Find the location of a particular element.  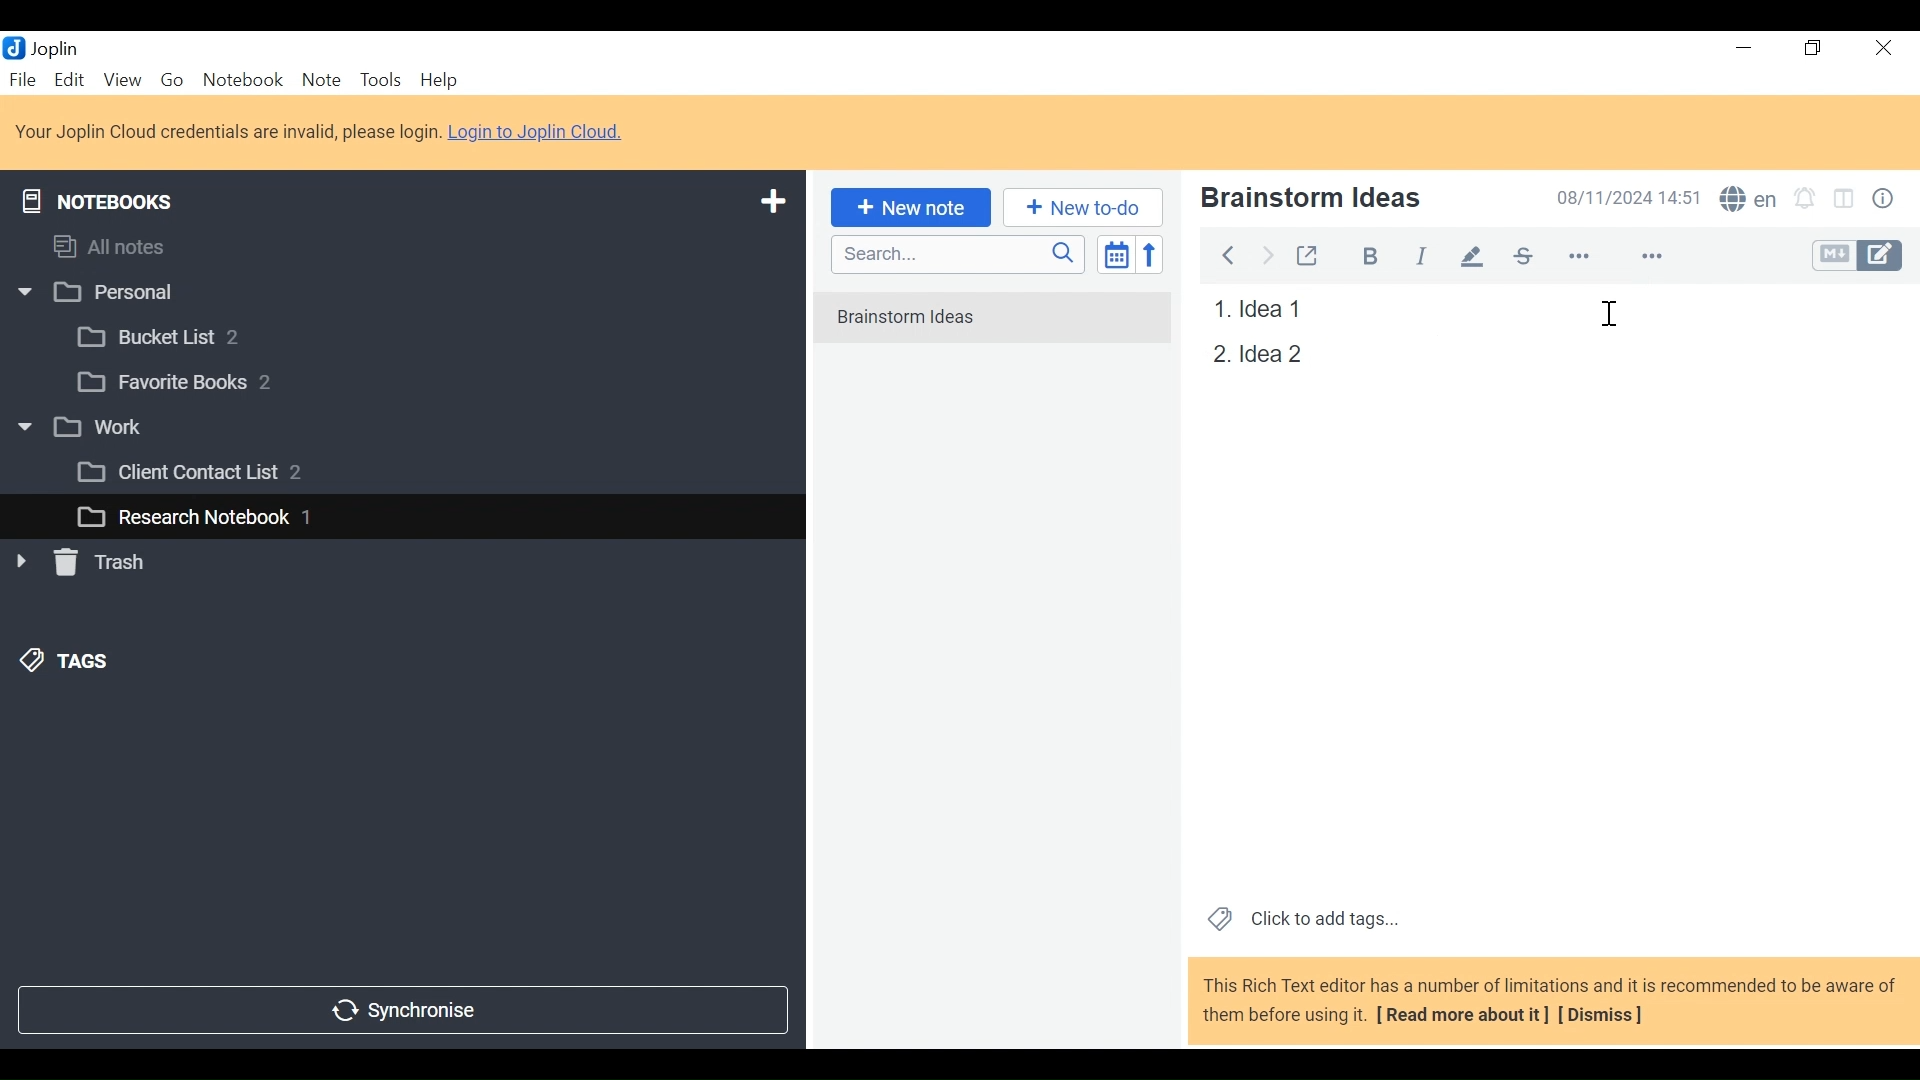

Tools is located at coordinates (379, 80).